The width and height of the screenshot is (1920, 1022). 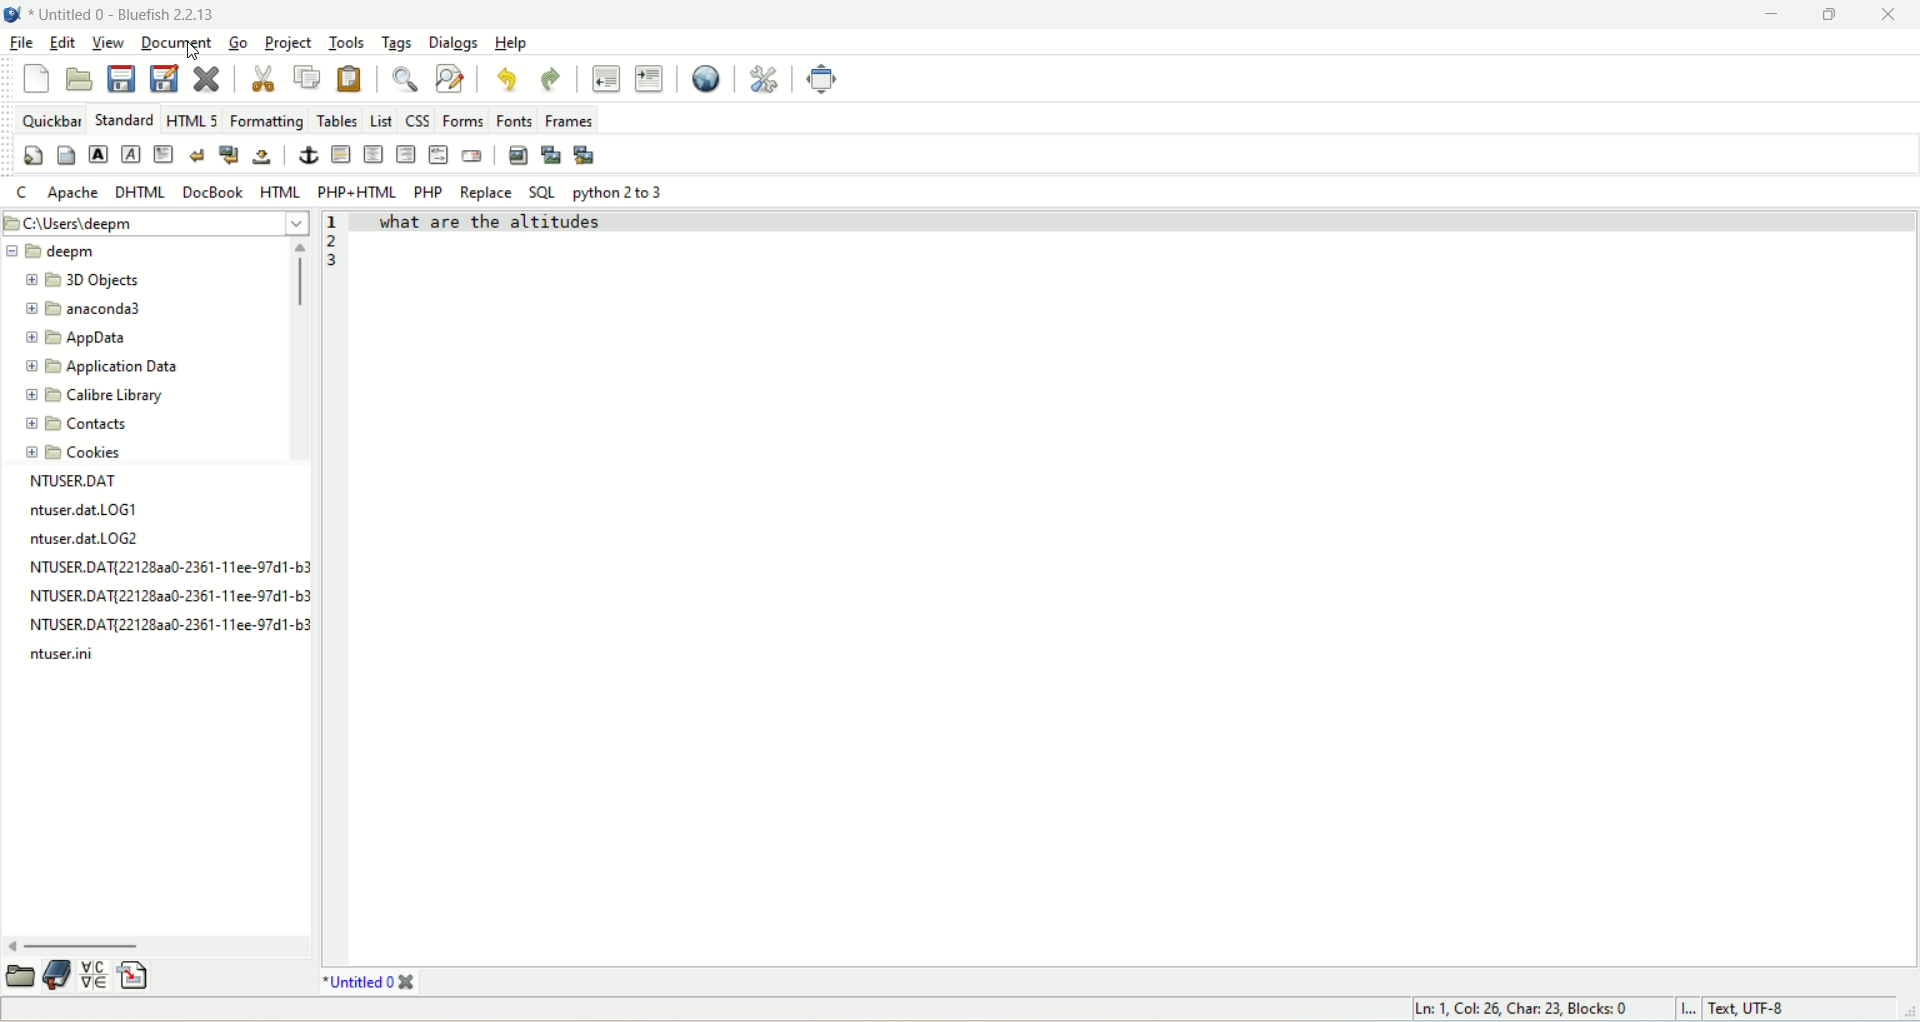 What do you see at coordinates (206, 80) in the screenshot?
I see `close current file` at bounding box center [206, 80].